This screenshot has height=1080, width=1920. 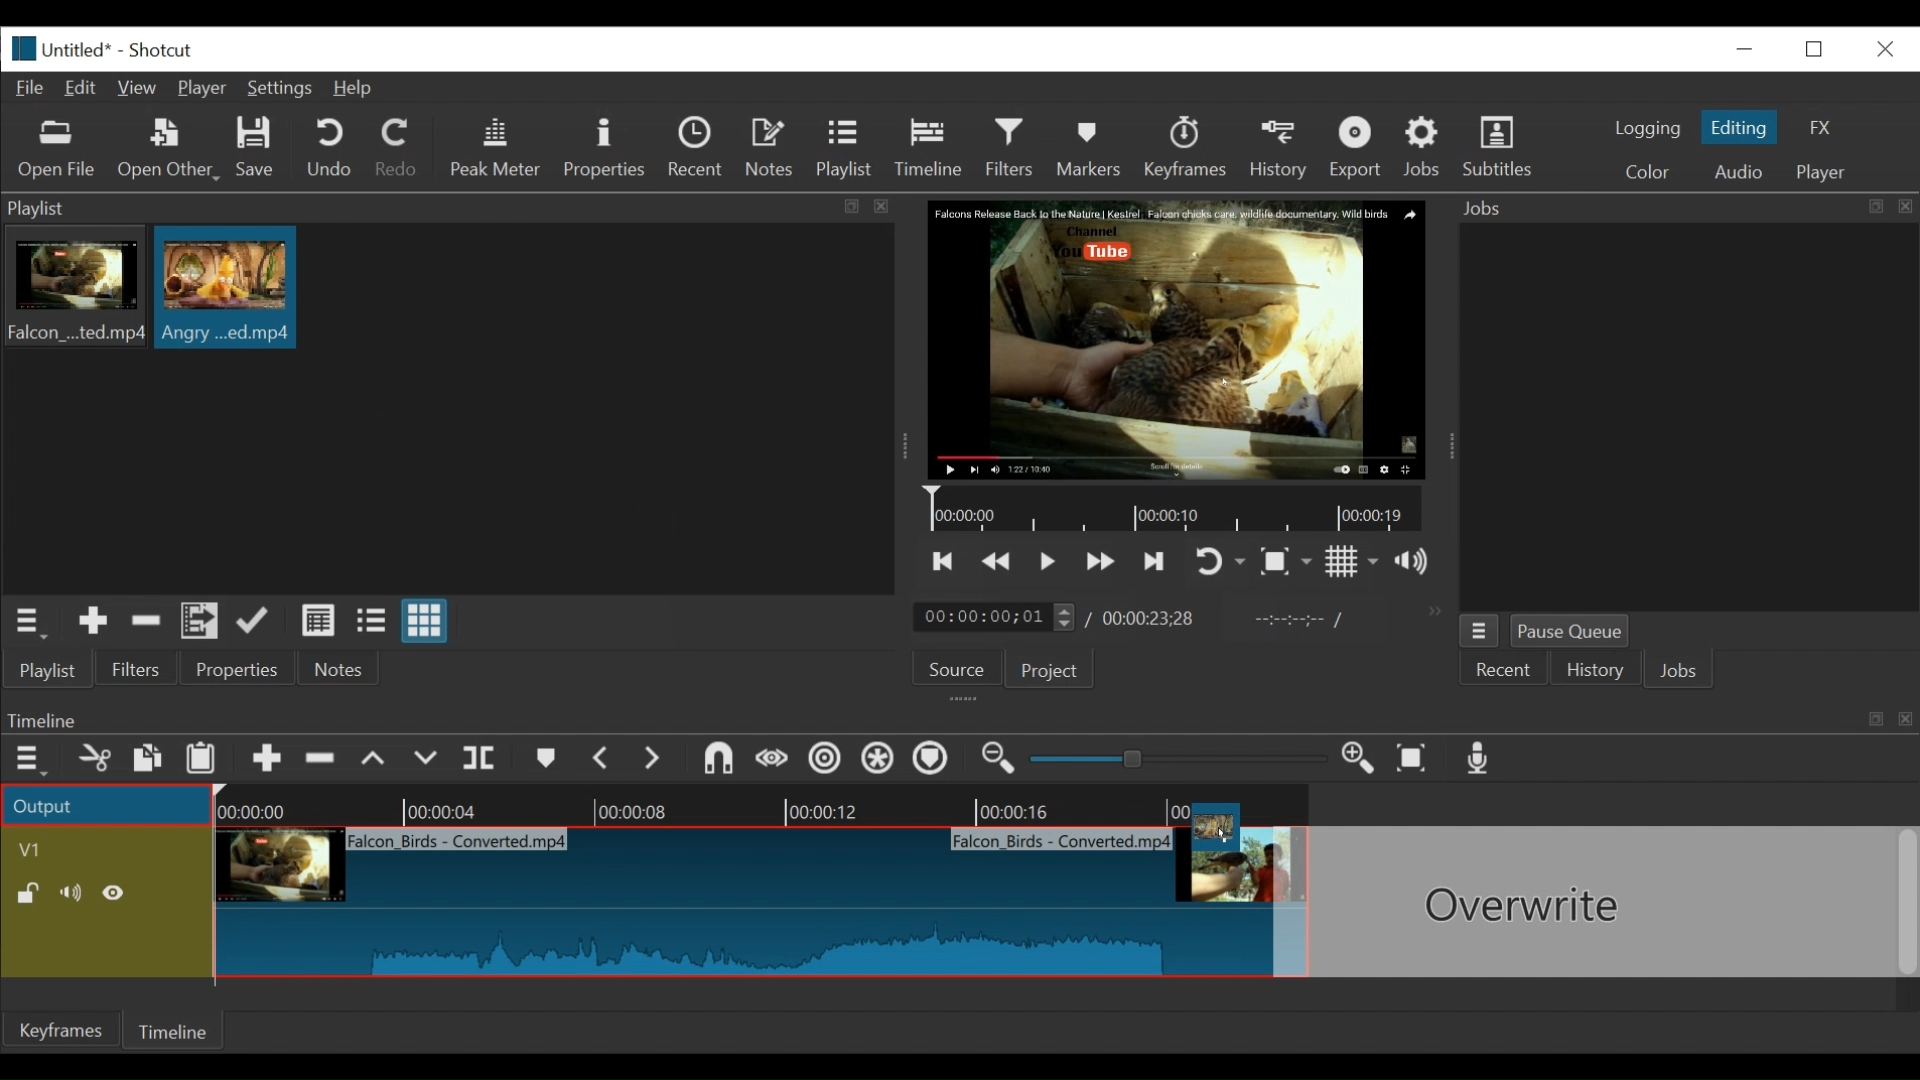 What do you see at coordinates (825, 761) in the screenshot?
I see `Ripple ` at bounding box center [825, 761].